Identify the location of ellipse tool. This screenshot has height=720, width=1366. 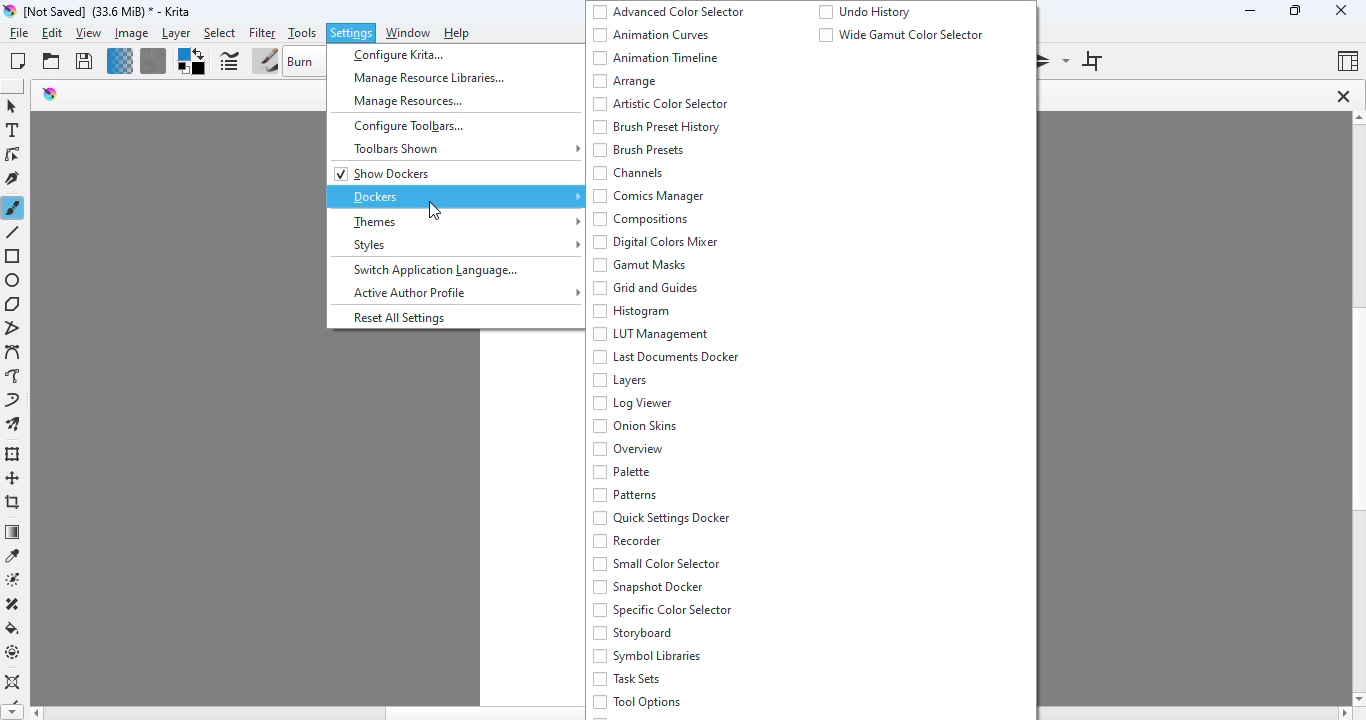
(13, 280).